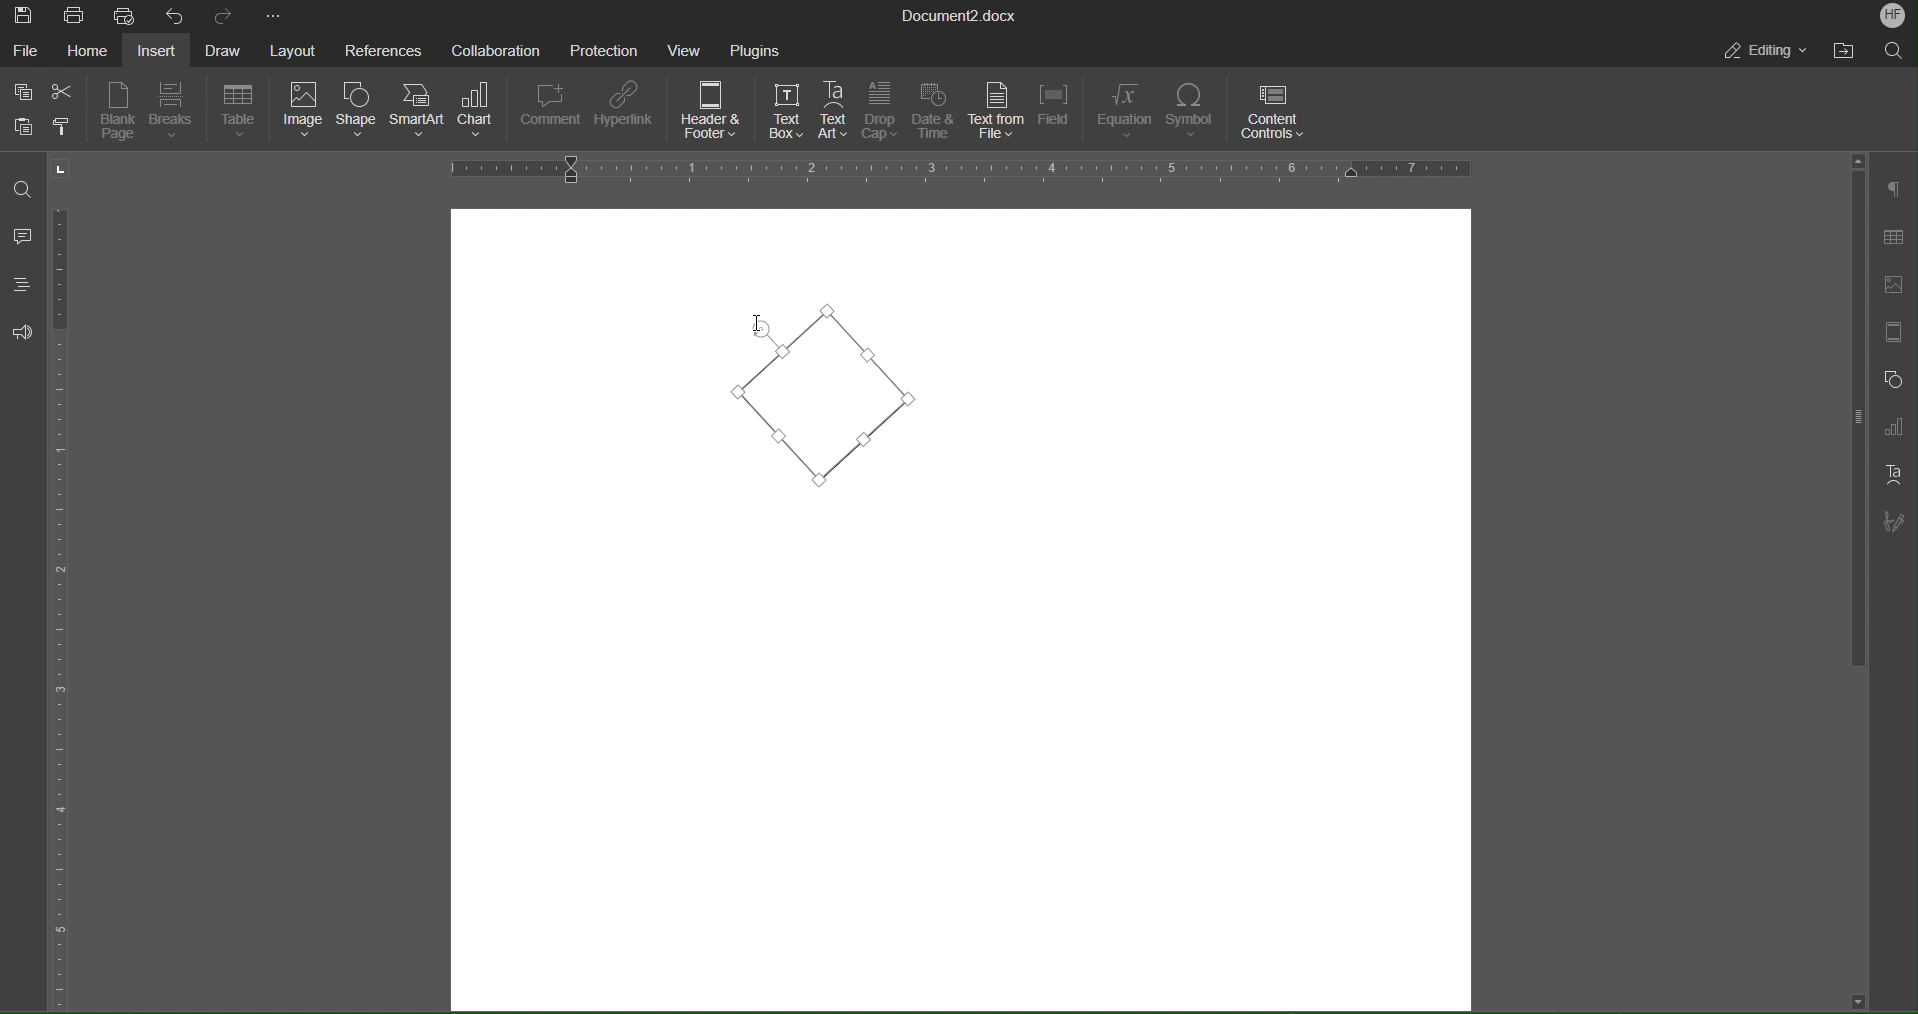 The width and height of the screenshot is (1918, 1014). What do you see at coordinates (69, 127) in the screenshot?
I see `Copy Style` at bounding box center [69, 127].